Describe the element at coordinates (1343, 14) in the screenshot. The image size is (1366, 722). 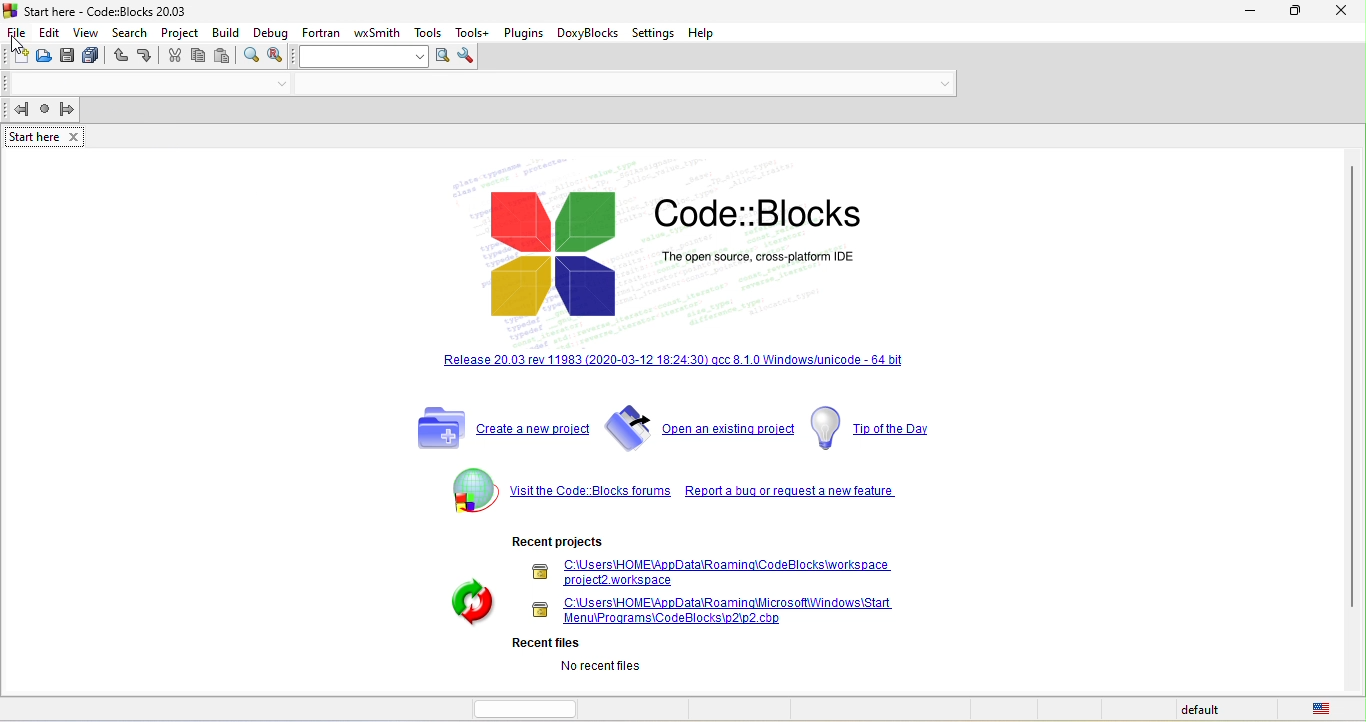
I see `close` at that location.